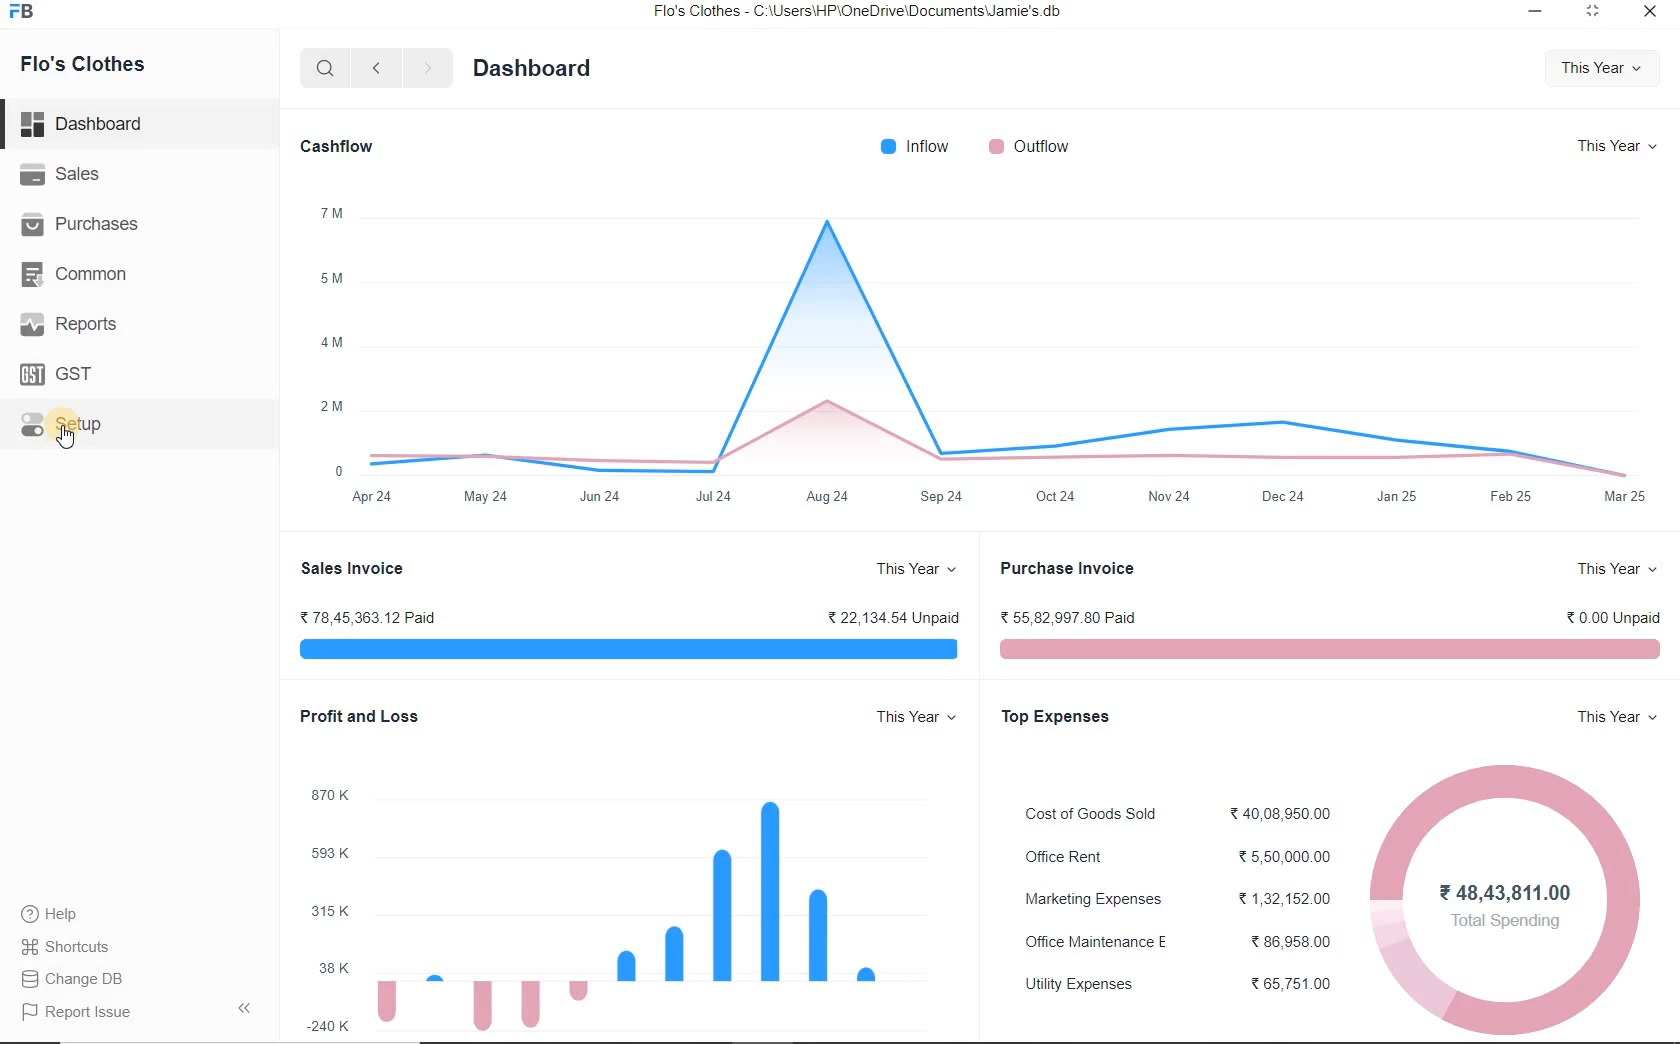 The width and height of the screenshot is (1680, 1044). What do you see at coordinates (1616, 145) in the screenshot?
I see `This Year` at bounding box center [1616, 145].